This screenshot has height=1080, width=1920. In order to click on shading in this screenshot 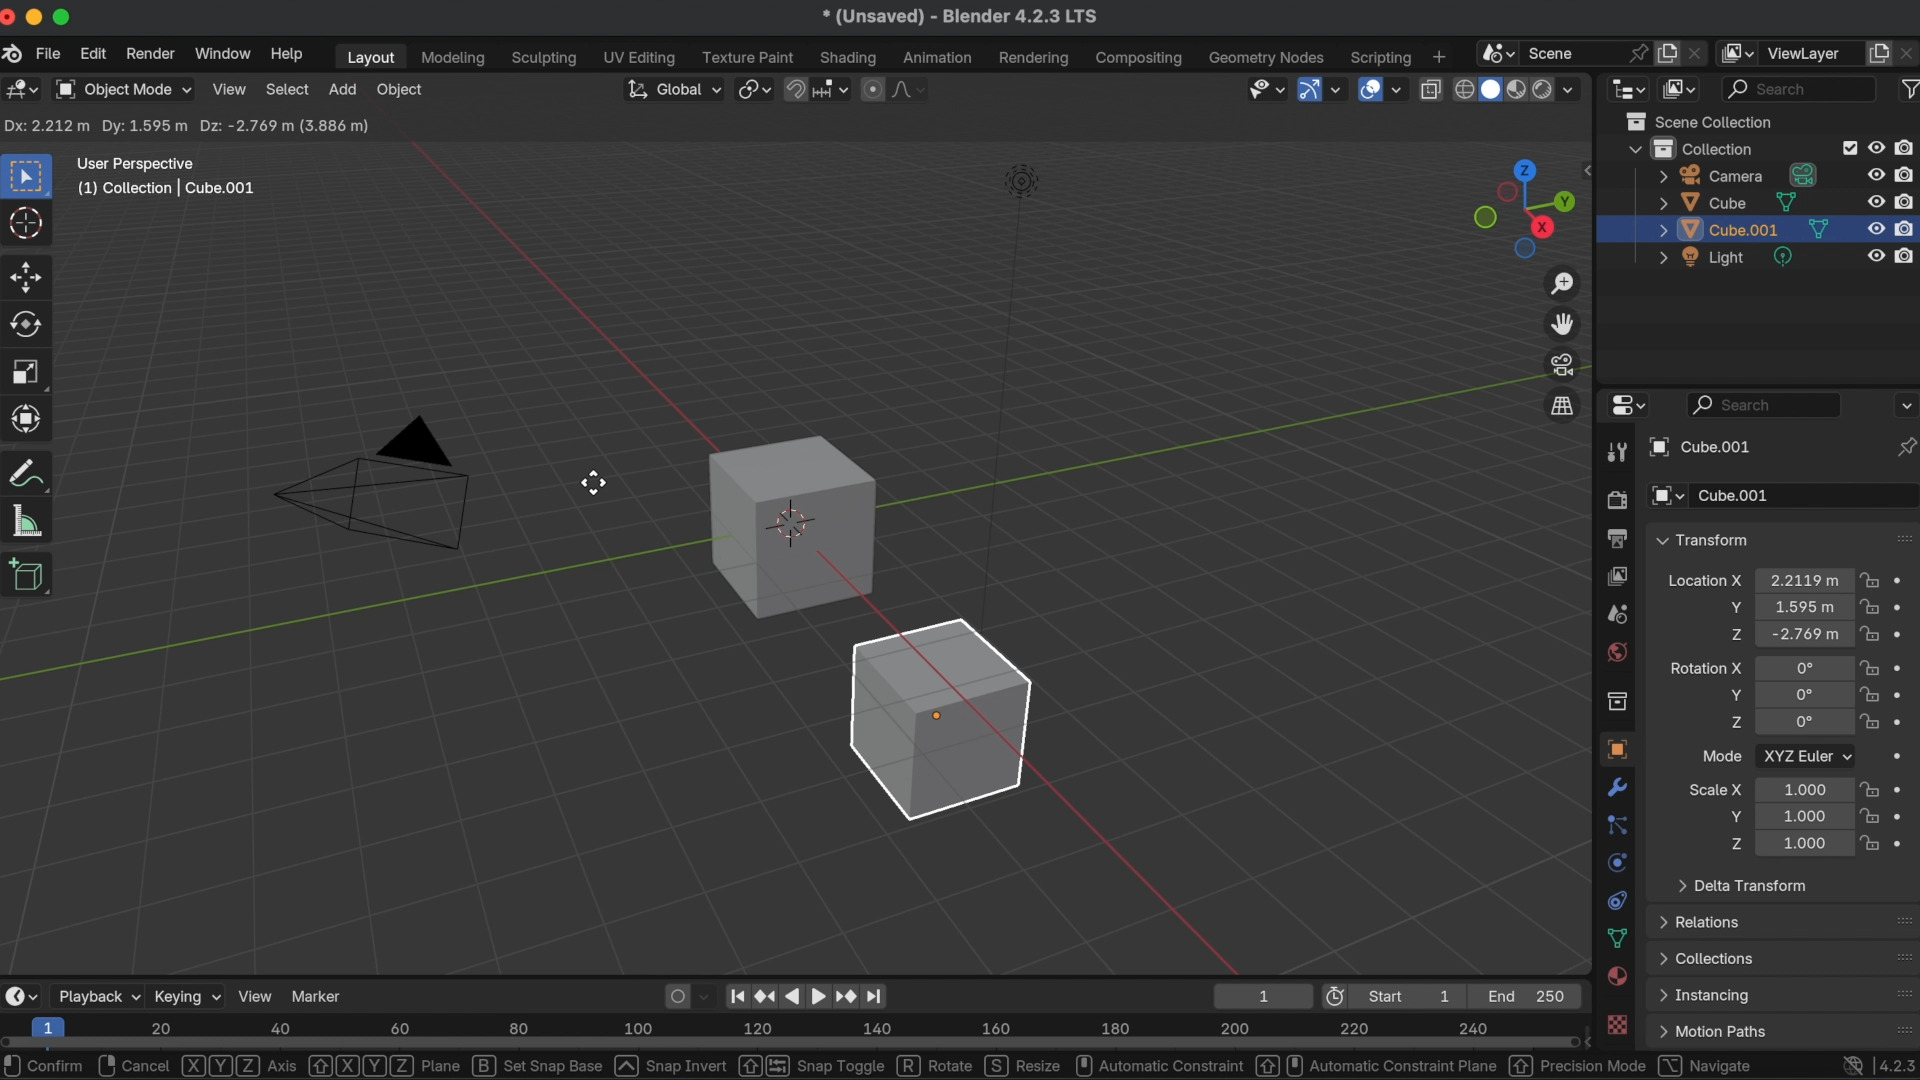, I will do `click(1577, 88)`.